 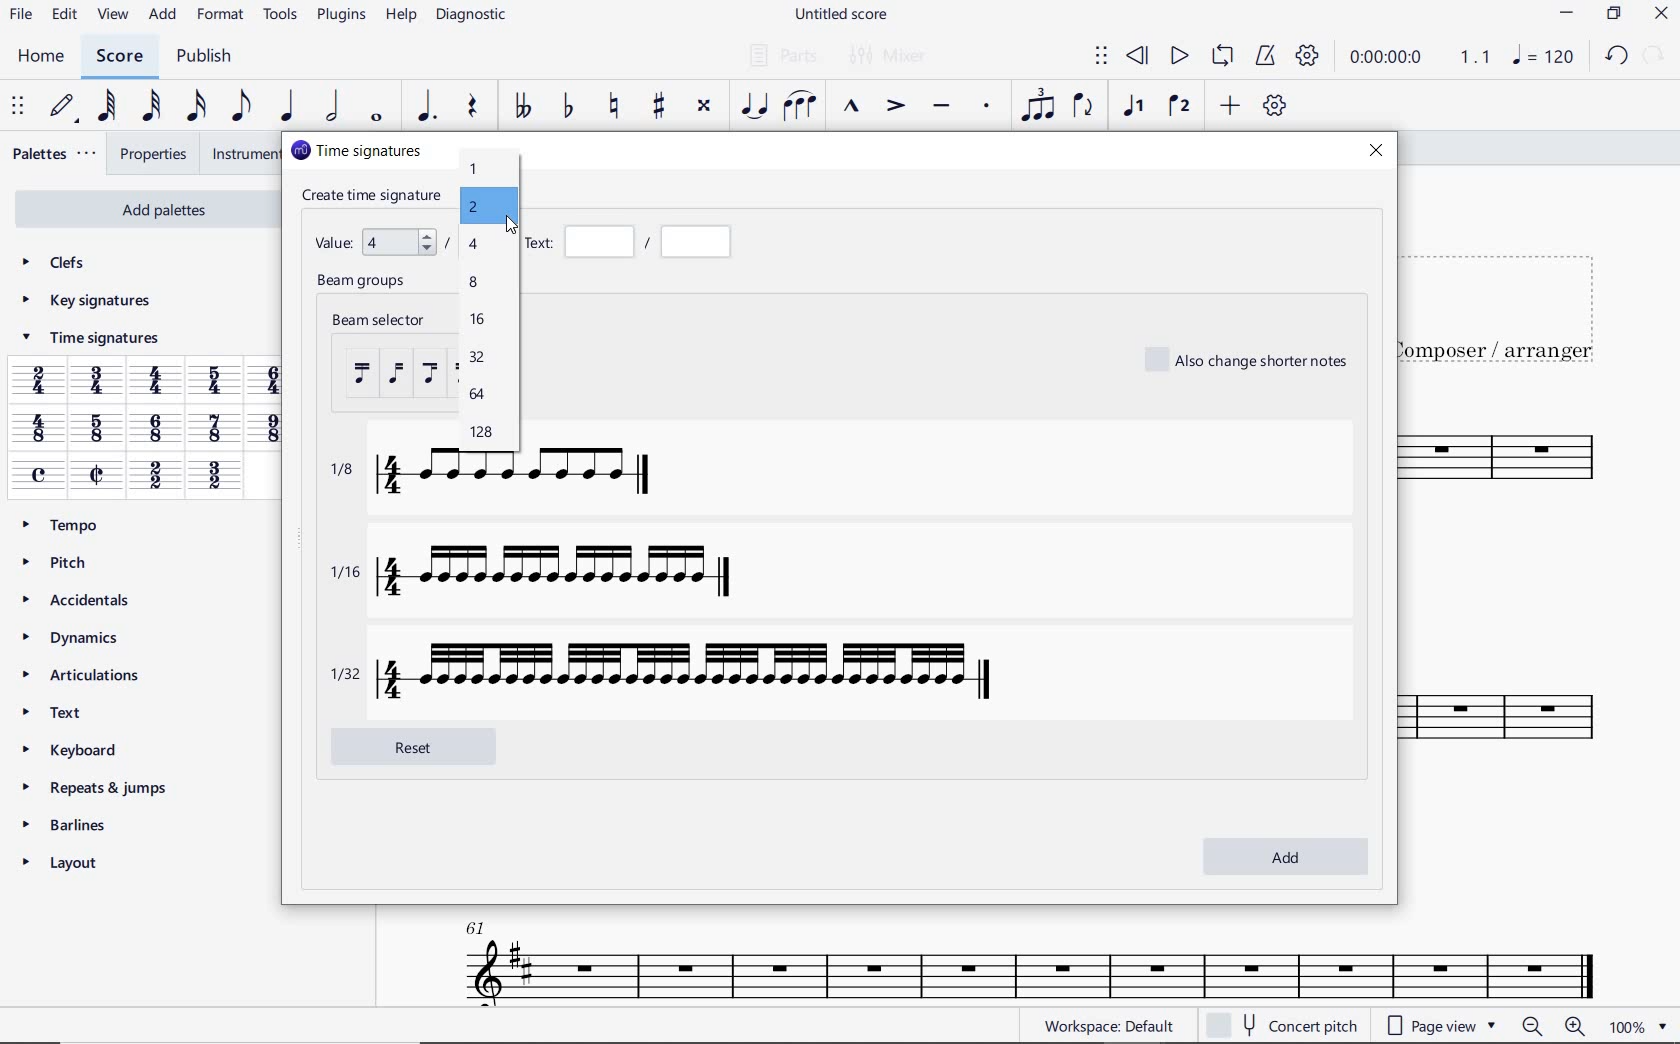 What do you see at coordinates (376, 120) in the screenshot?
I see `WHOLE NOTE` at bounding box center [376, 120].